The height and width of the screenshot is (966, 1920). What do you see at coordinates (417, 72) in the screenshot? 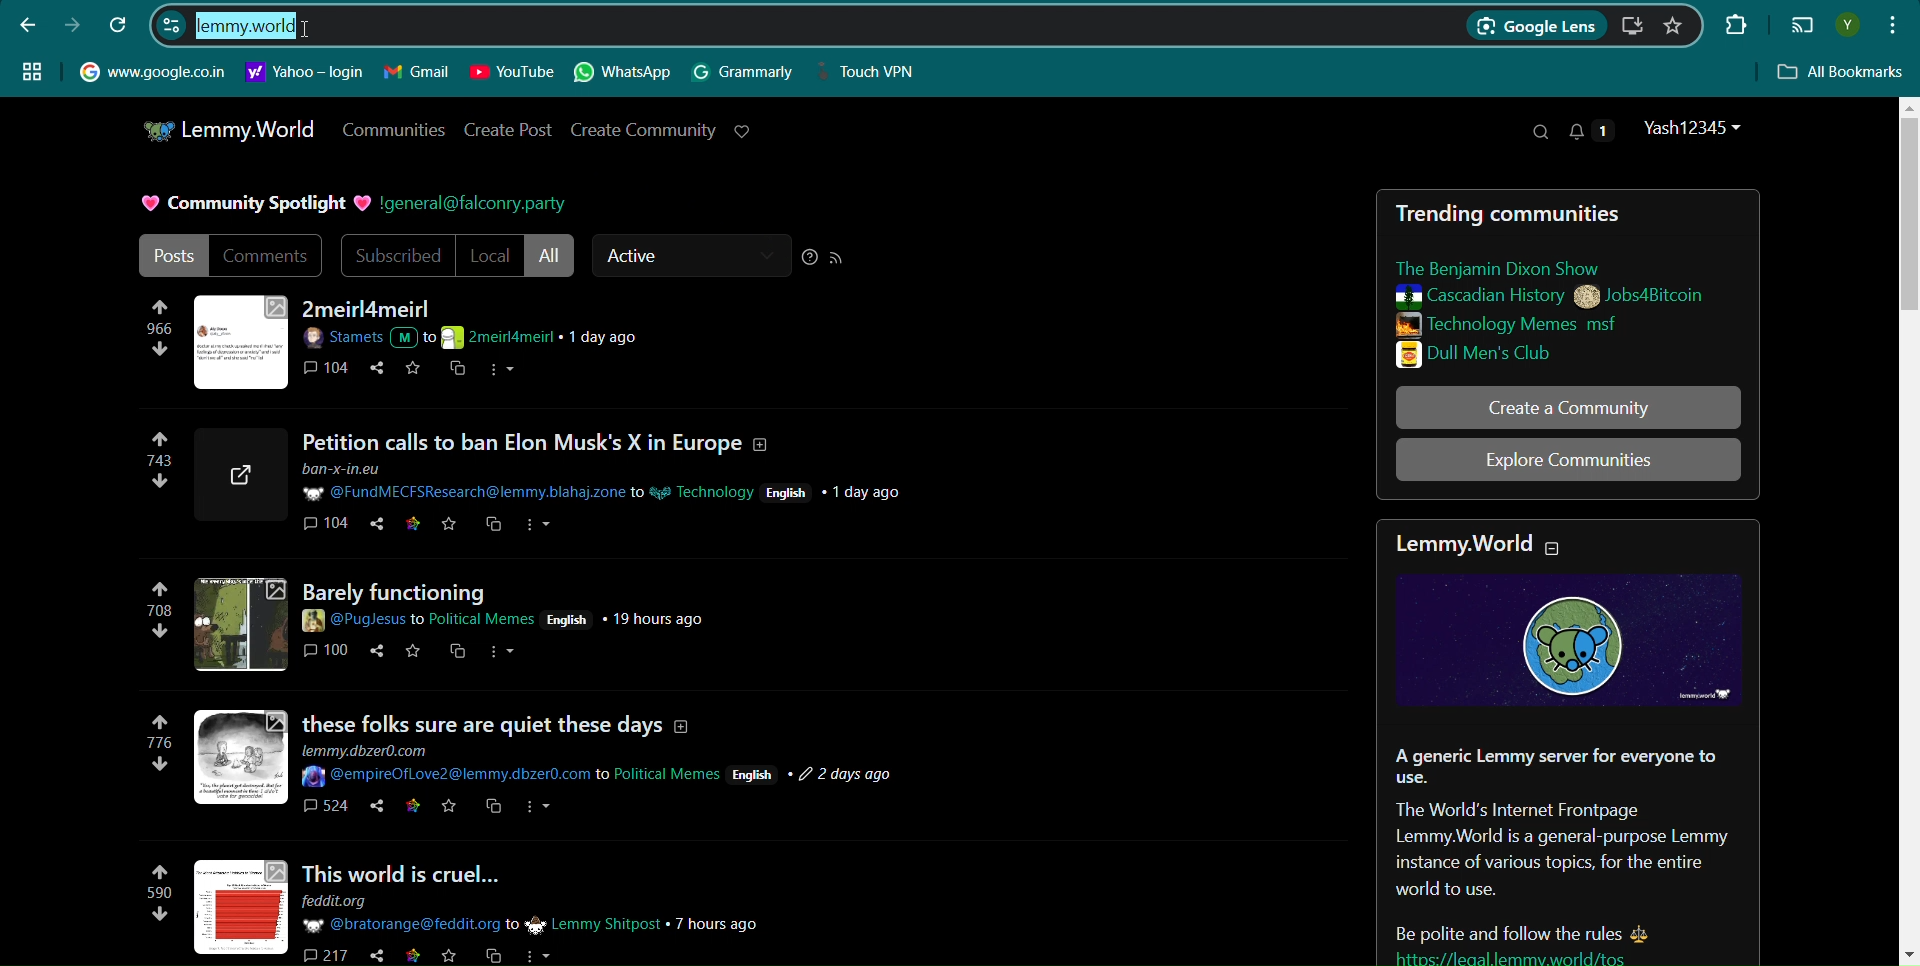
I see `Gmail` at bounding box center [417, 72].